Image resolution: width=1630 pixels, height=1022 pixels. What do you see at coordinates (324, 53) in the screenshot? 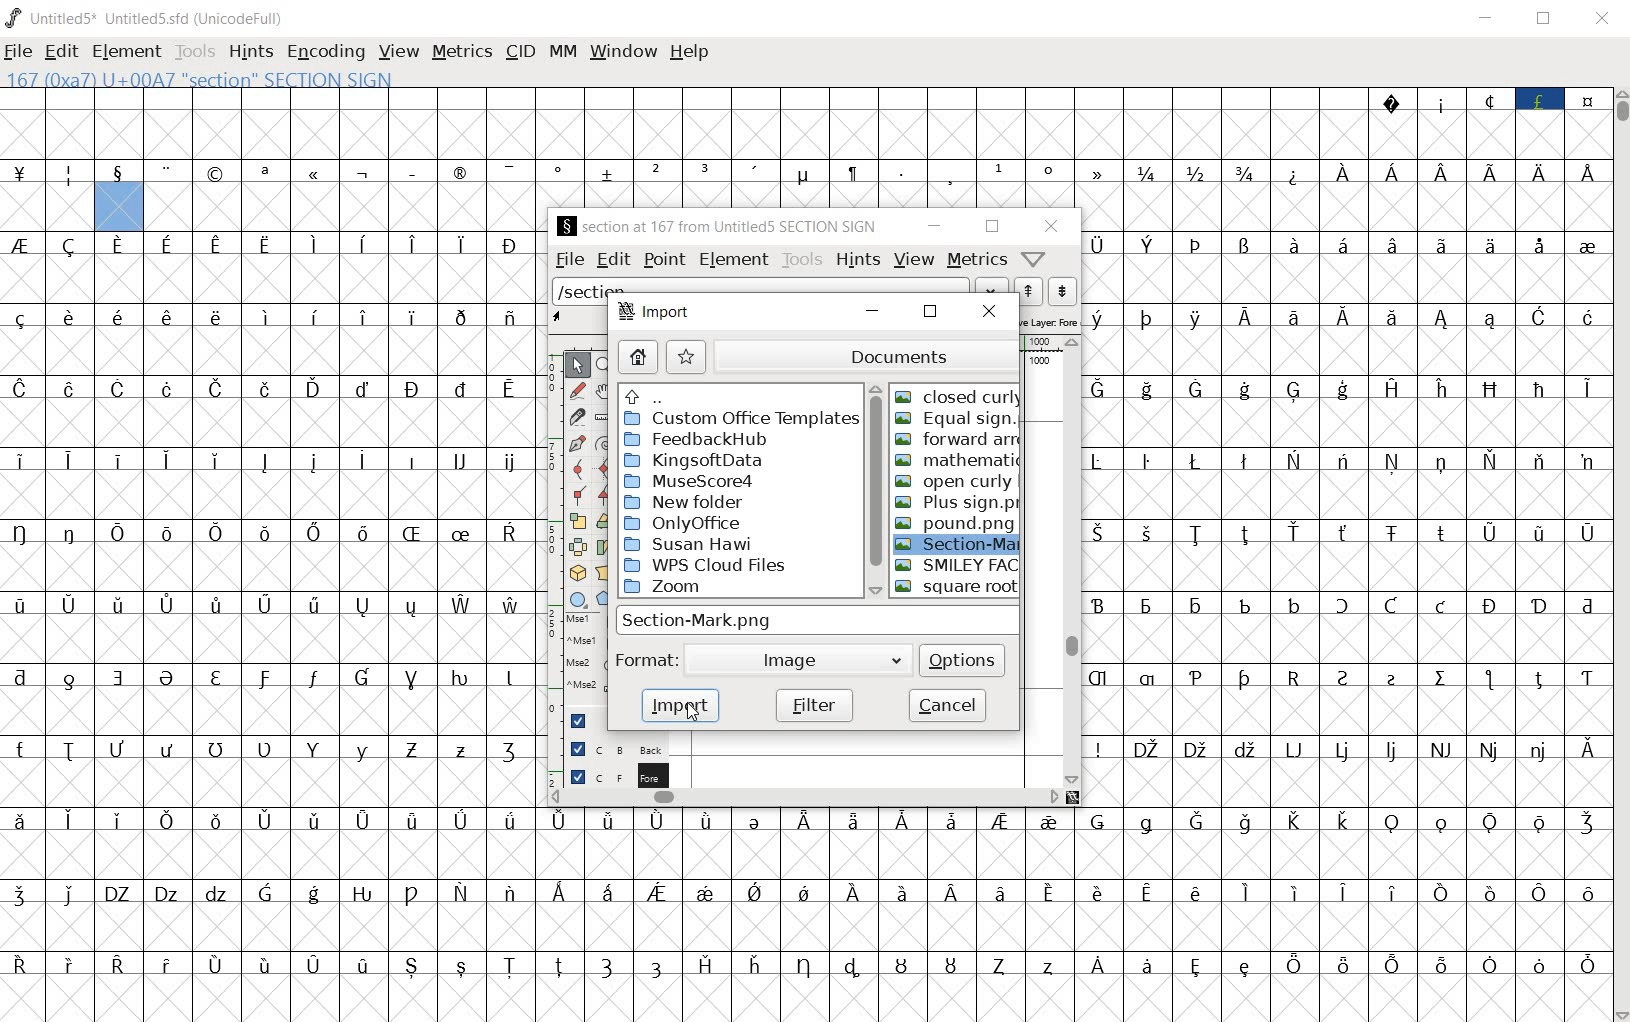
I see `ENCODING` at bounding box center [324, 53].